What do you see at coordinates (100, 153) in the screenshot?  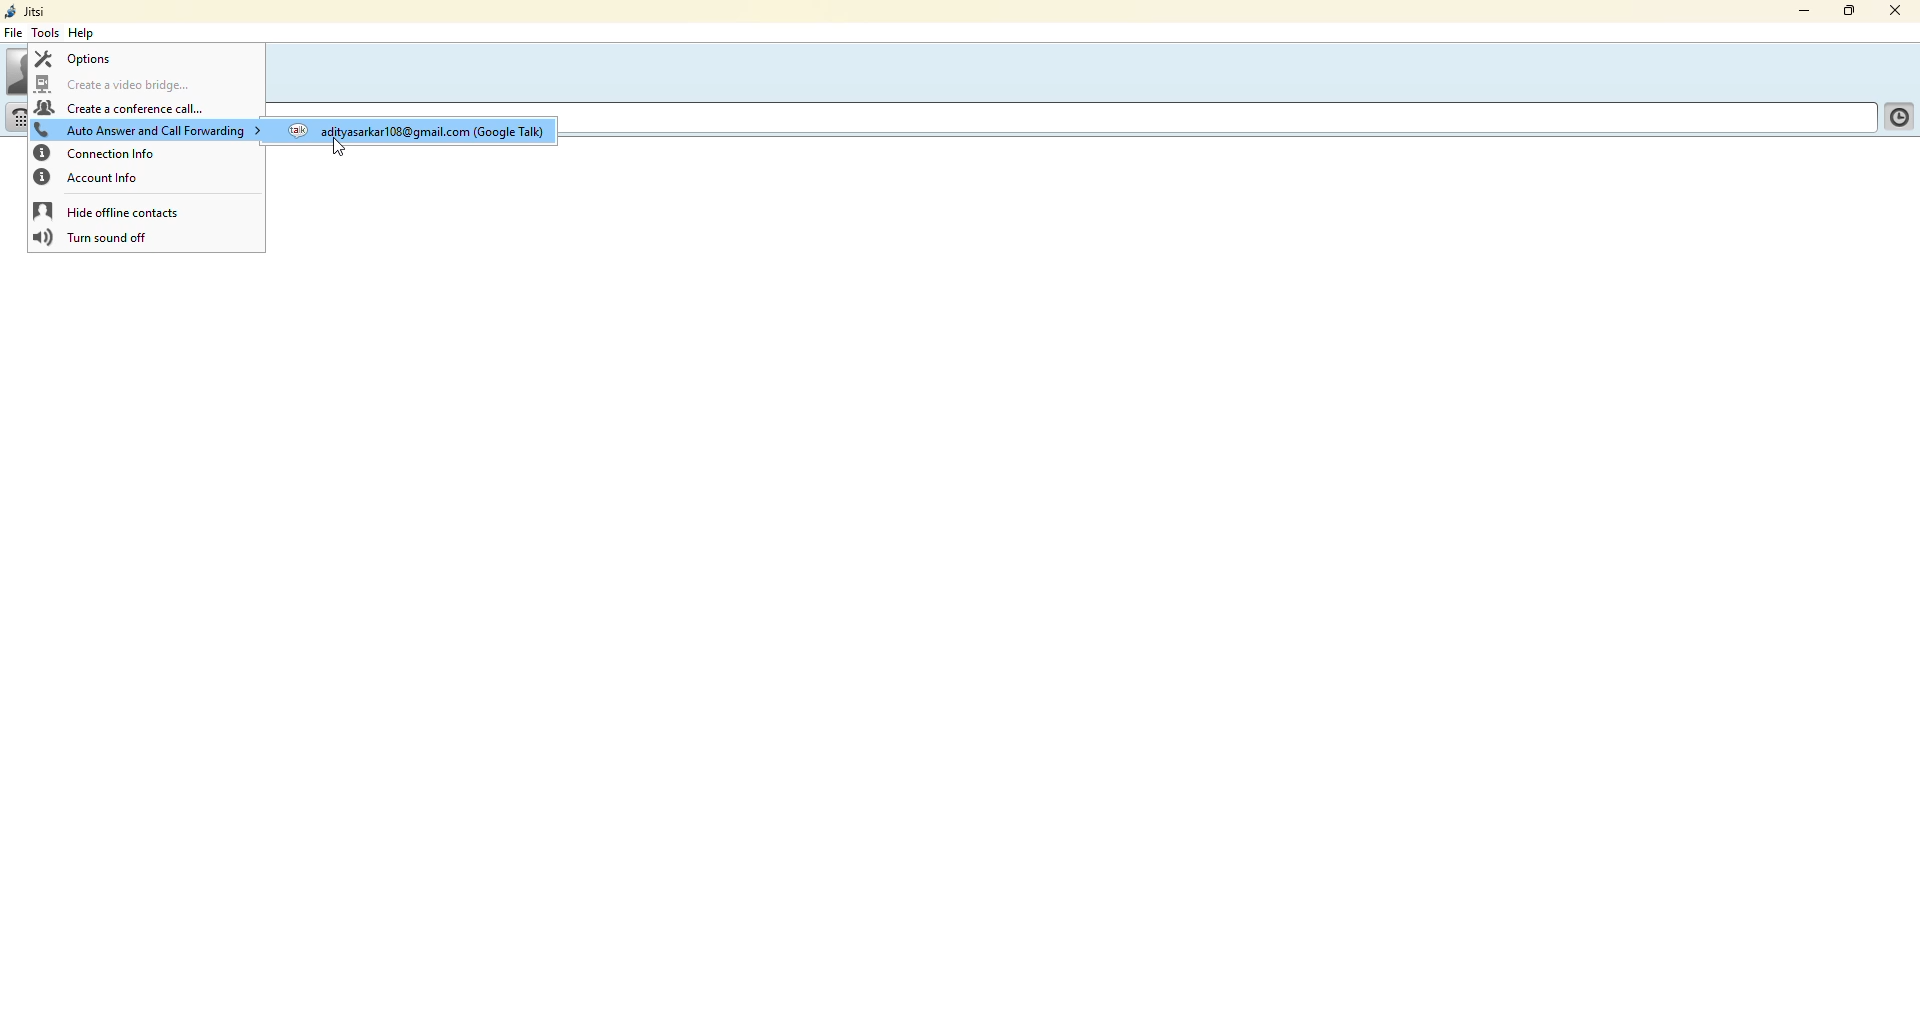 I see `connection info` at bounding box center [100, 153].